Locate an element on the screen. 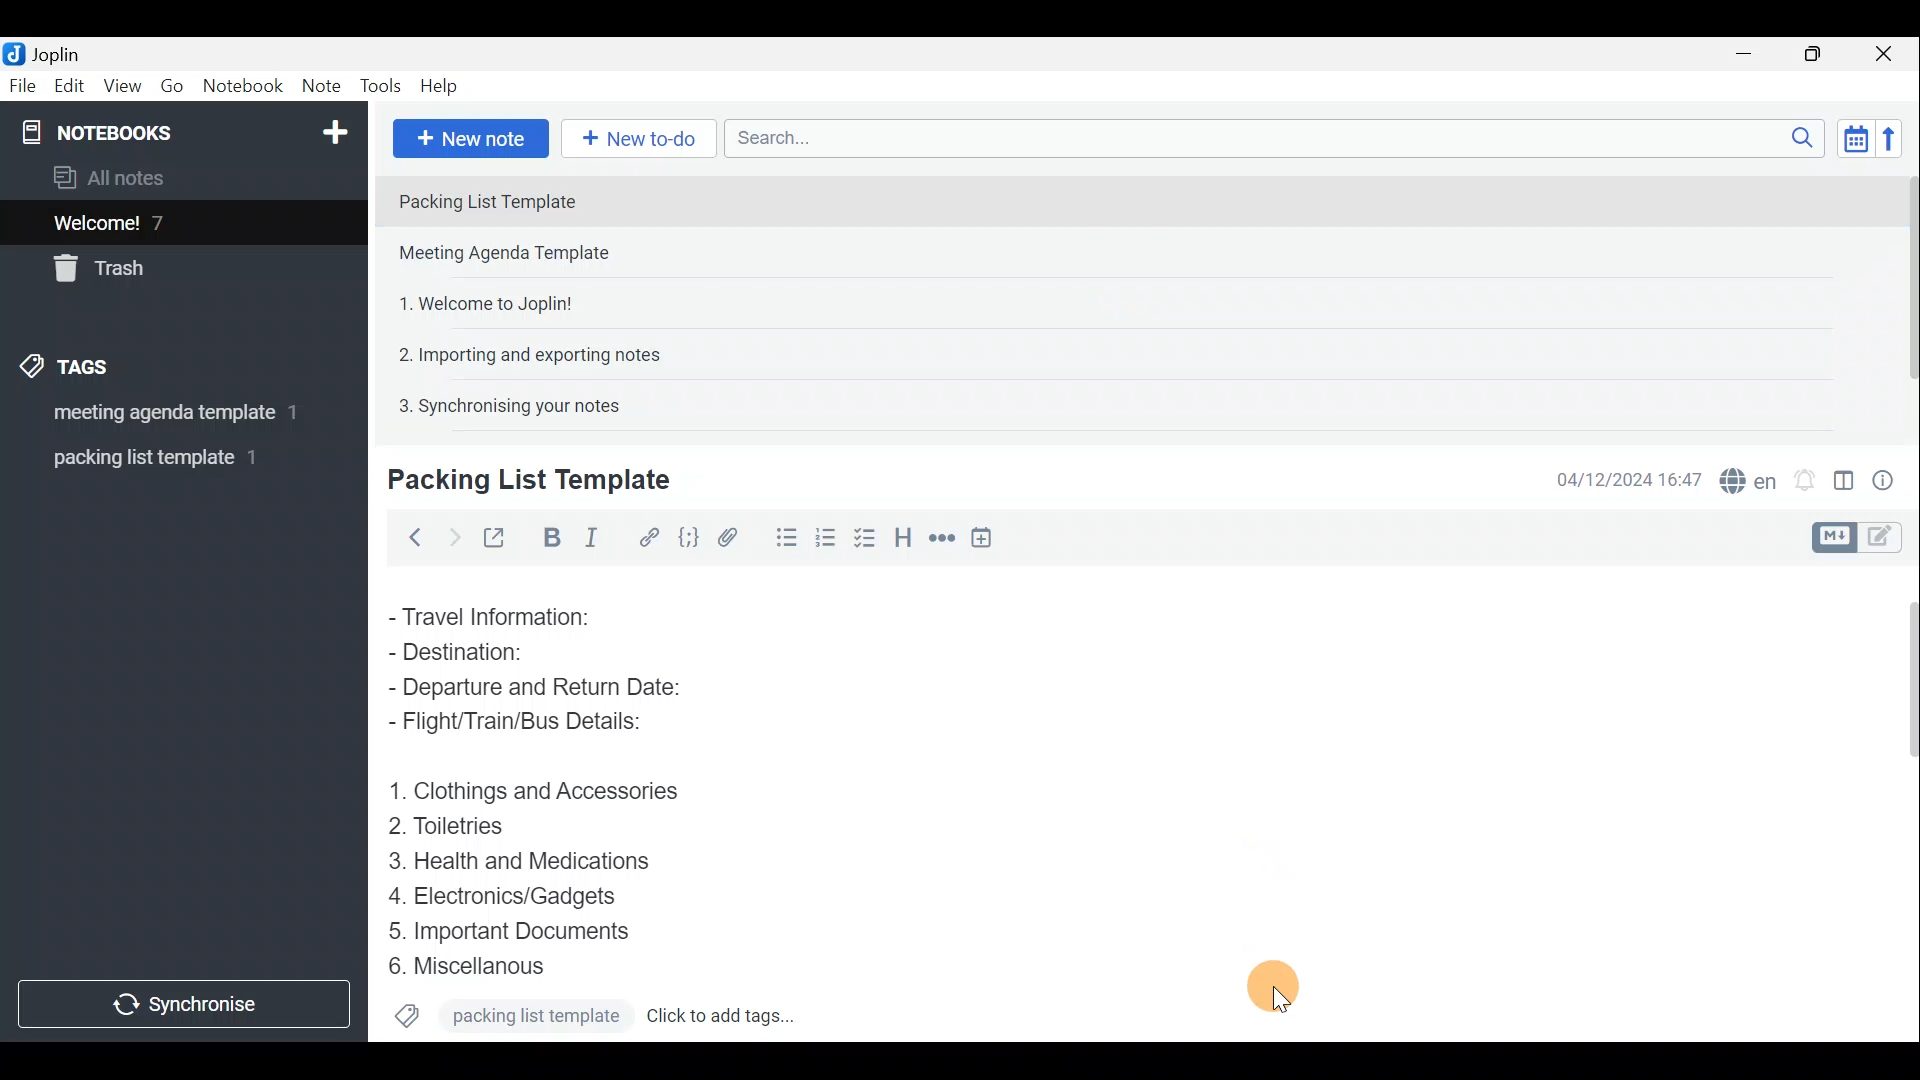 The image size is (1920, 1080). Back is located at coordinates (411, 537).